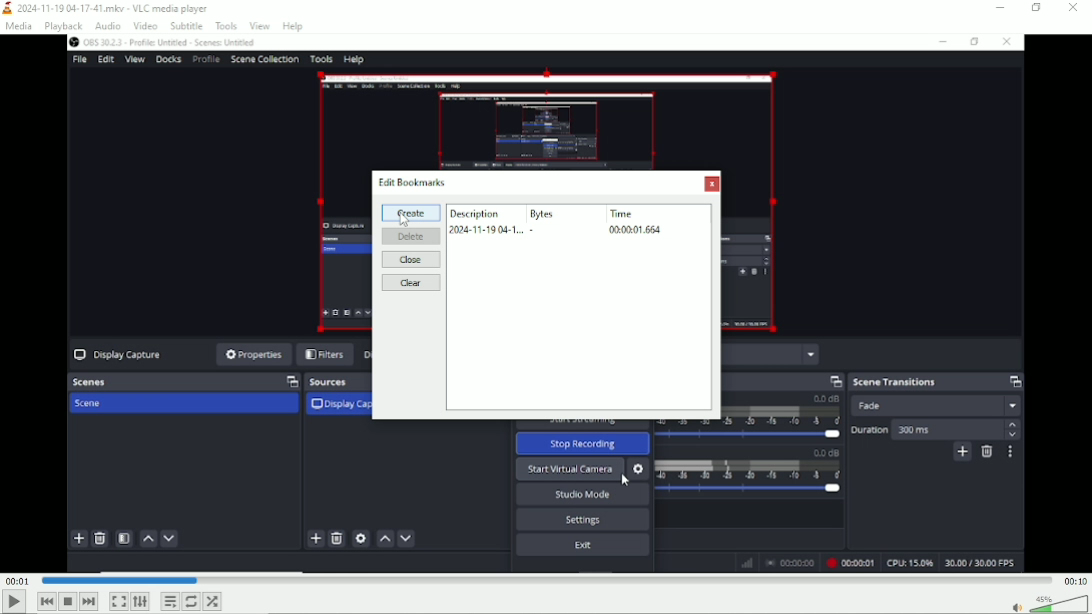  What do you see at coordinates (546, 580) in the screenshot?
I see `Play duration` at bounding box center [546, 580].